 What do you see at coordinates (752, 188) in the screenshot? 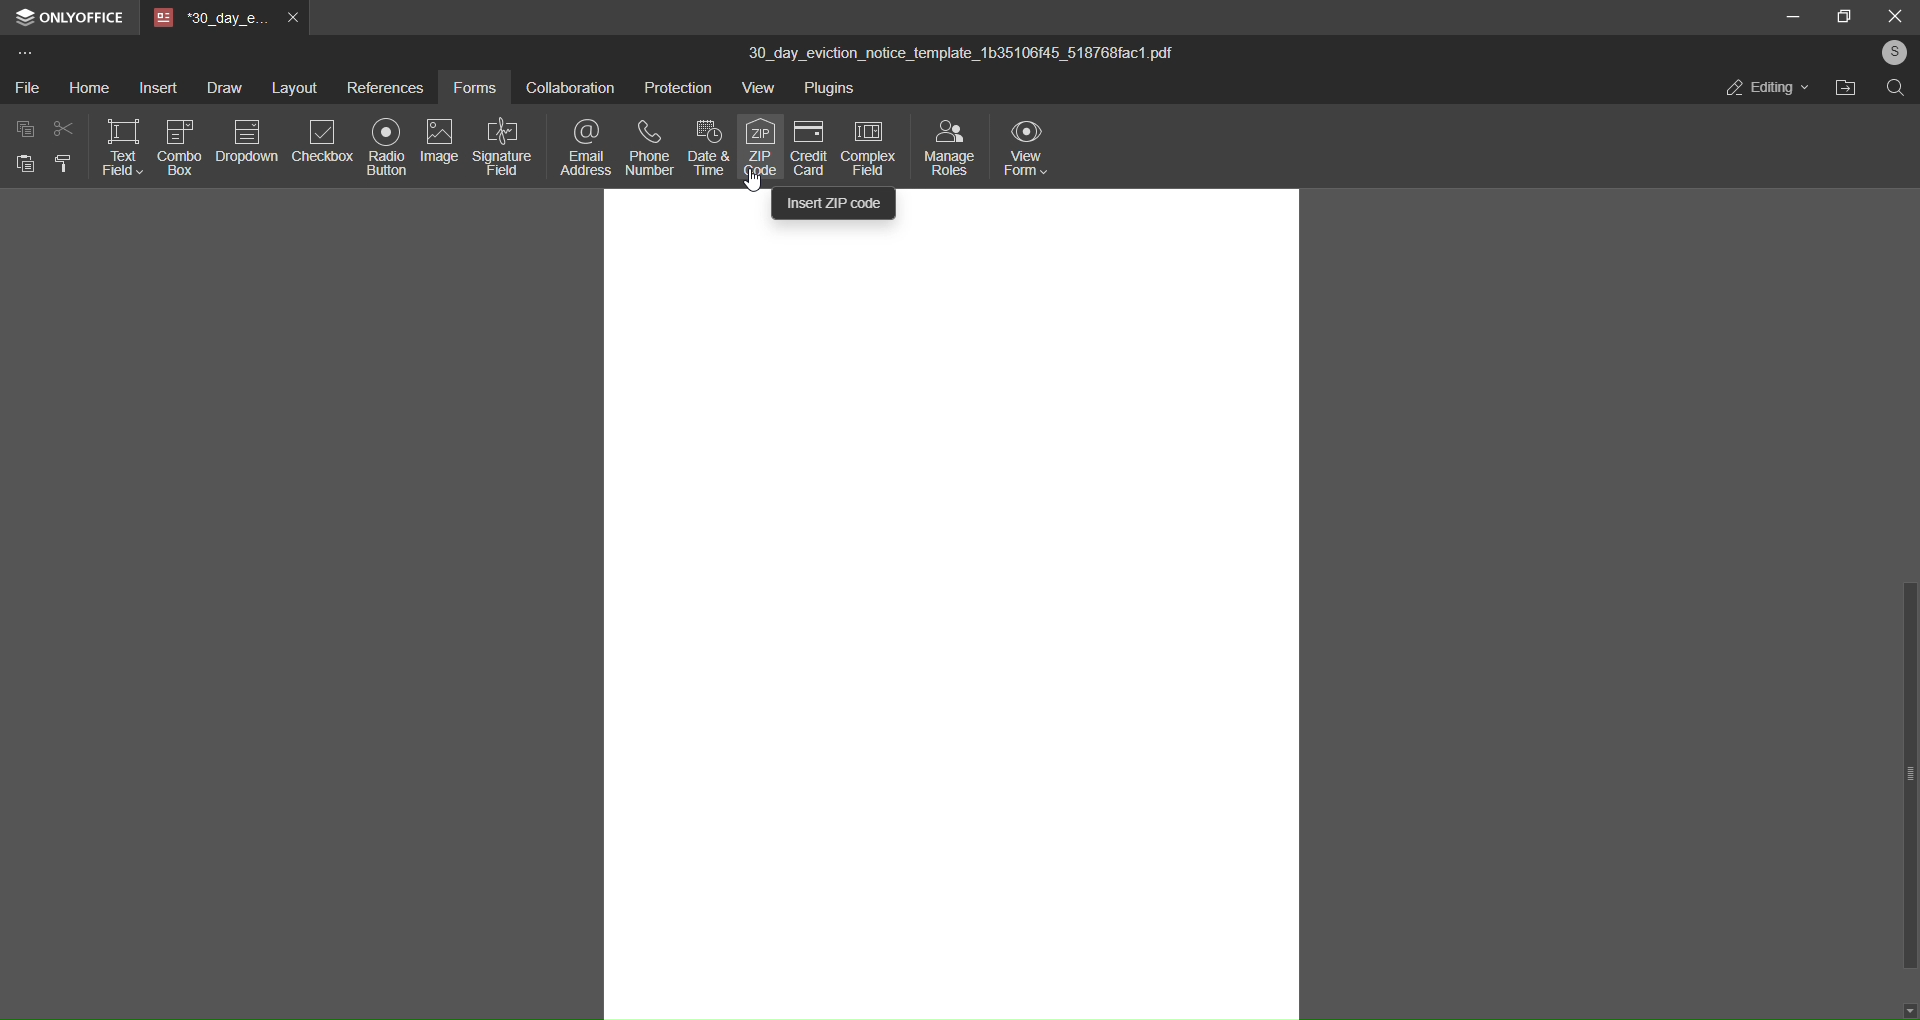
I see `Cursor` at bounding box center [752, 188].